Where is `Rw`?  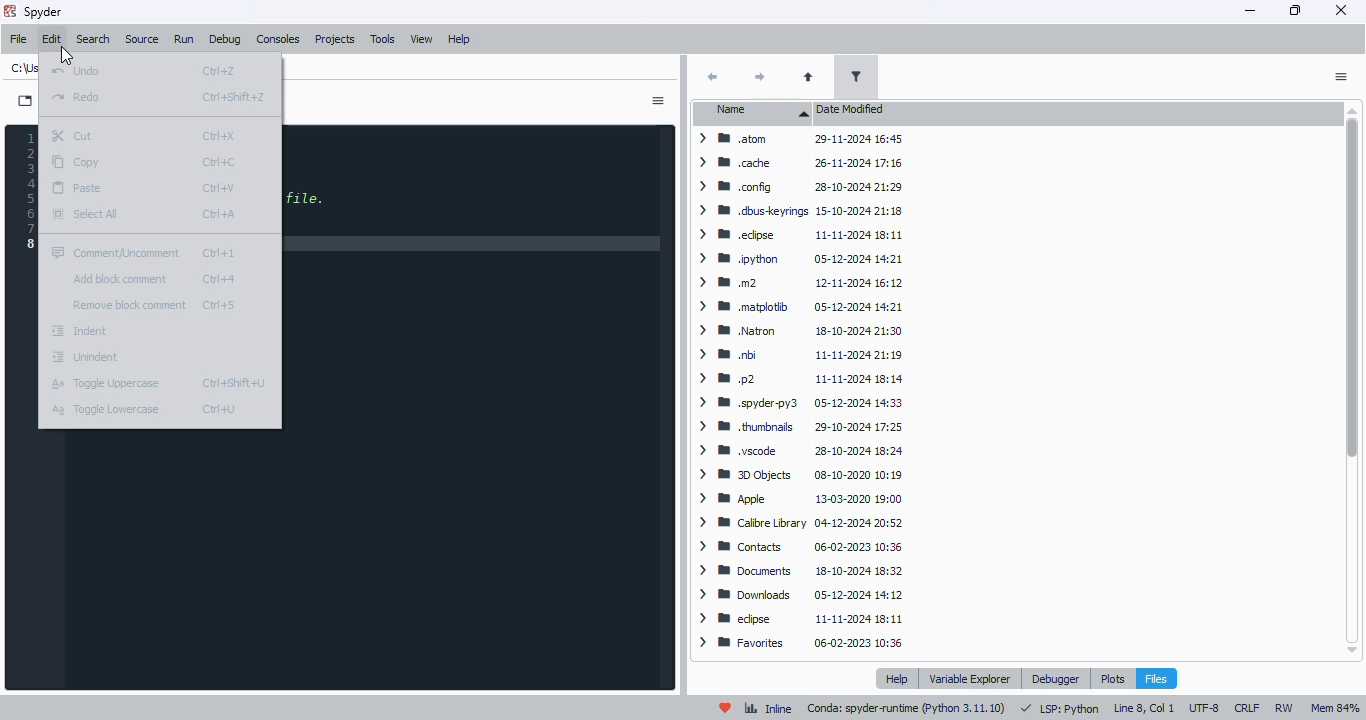
Rw is located at coordinates (1283, 707).